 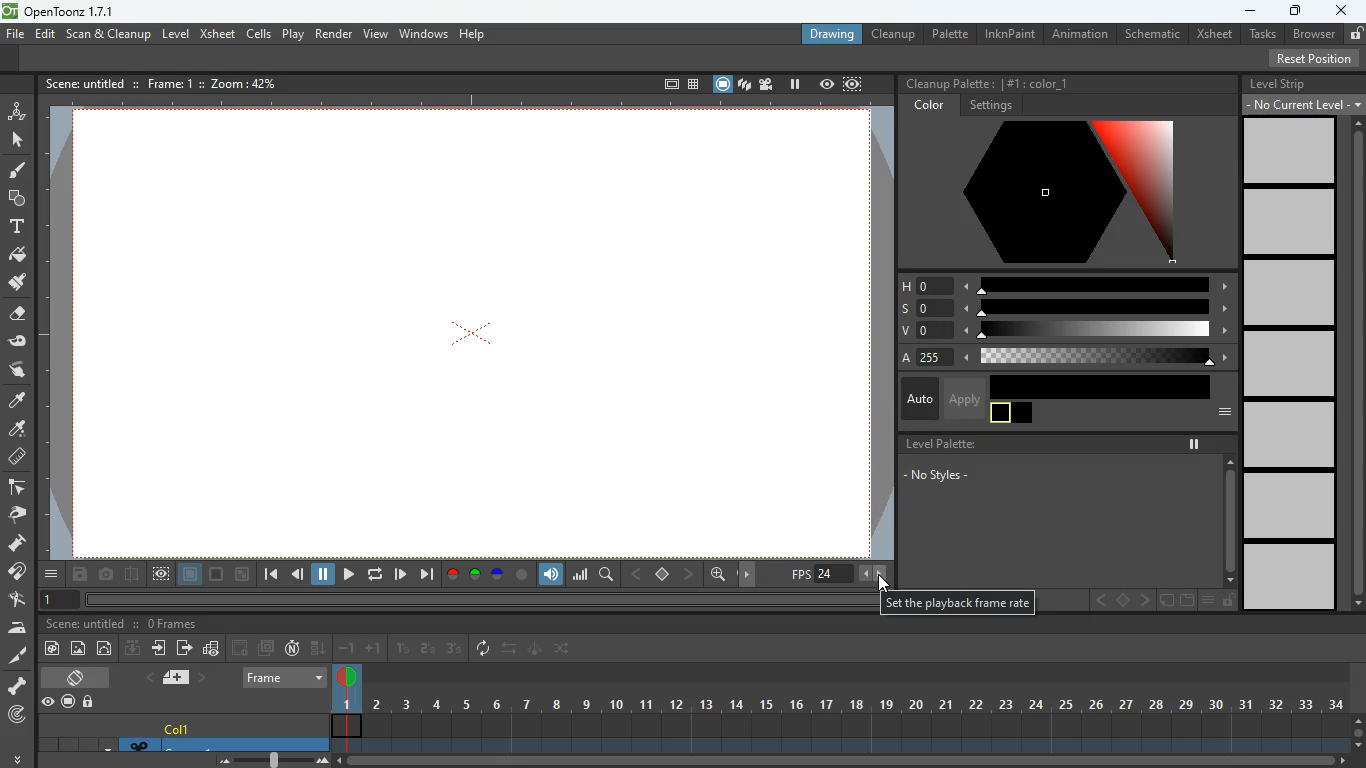 I want to click on windows, so click(x=423, y=35).